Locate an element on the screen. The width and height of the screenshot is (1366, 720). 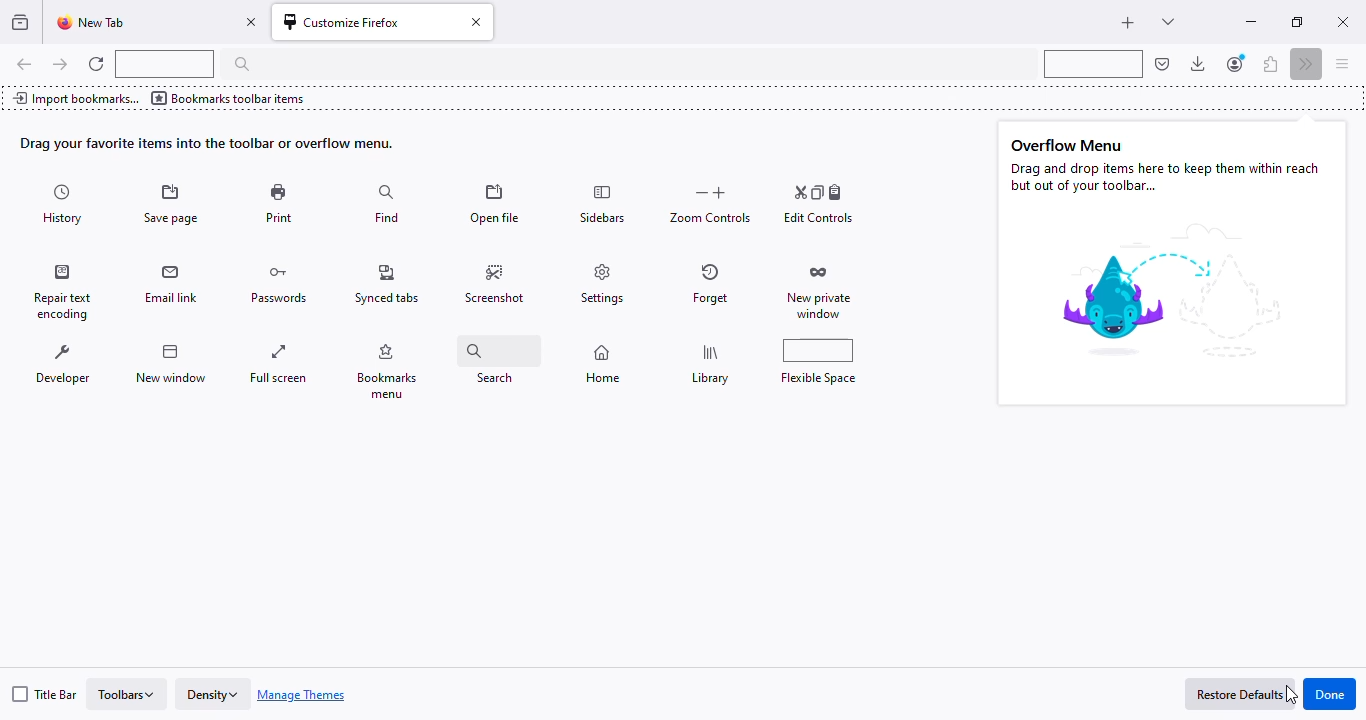
library is located at coordinates (710, 364).